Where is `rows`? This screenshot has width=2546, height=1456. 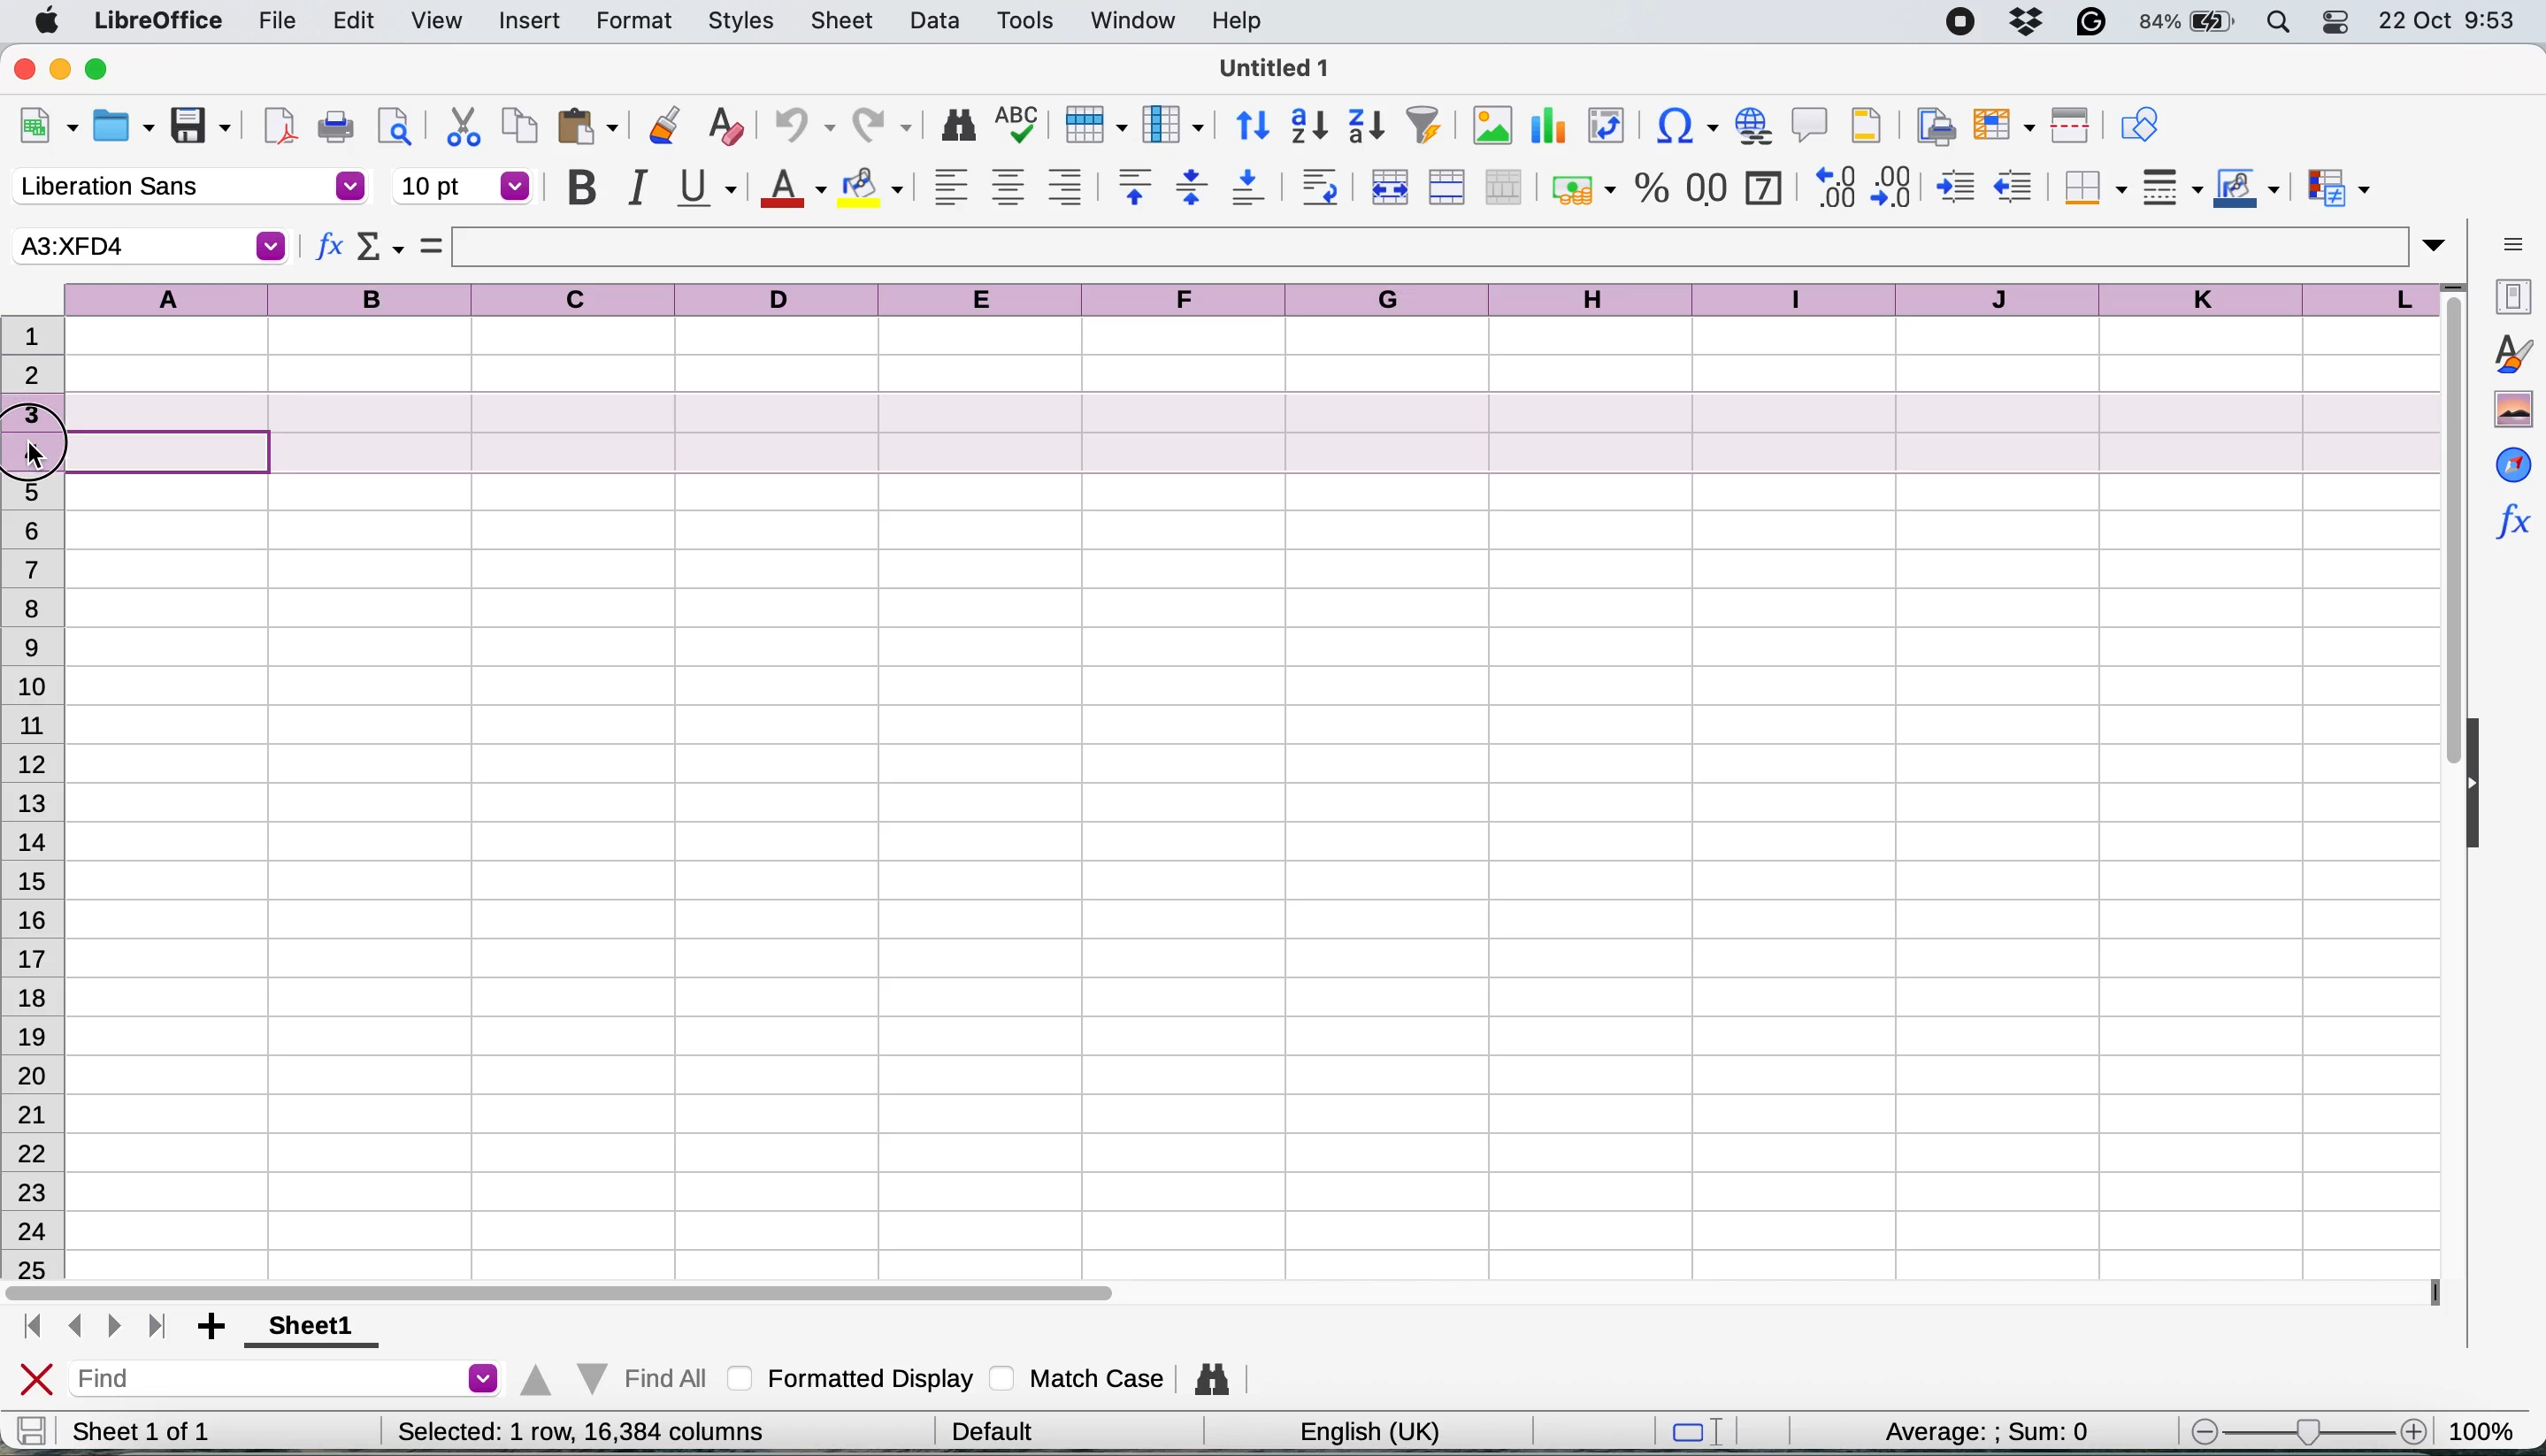 rows is located at coordinates (34, 883).